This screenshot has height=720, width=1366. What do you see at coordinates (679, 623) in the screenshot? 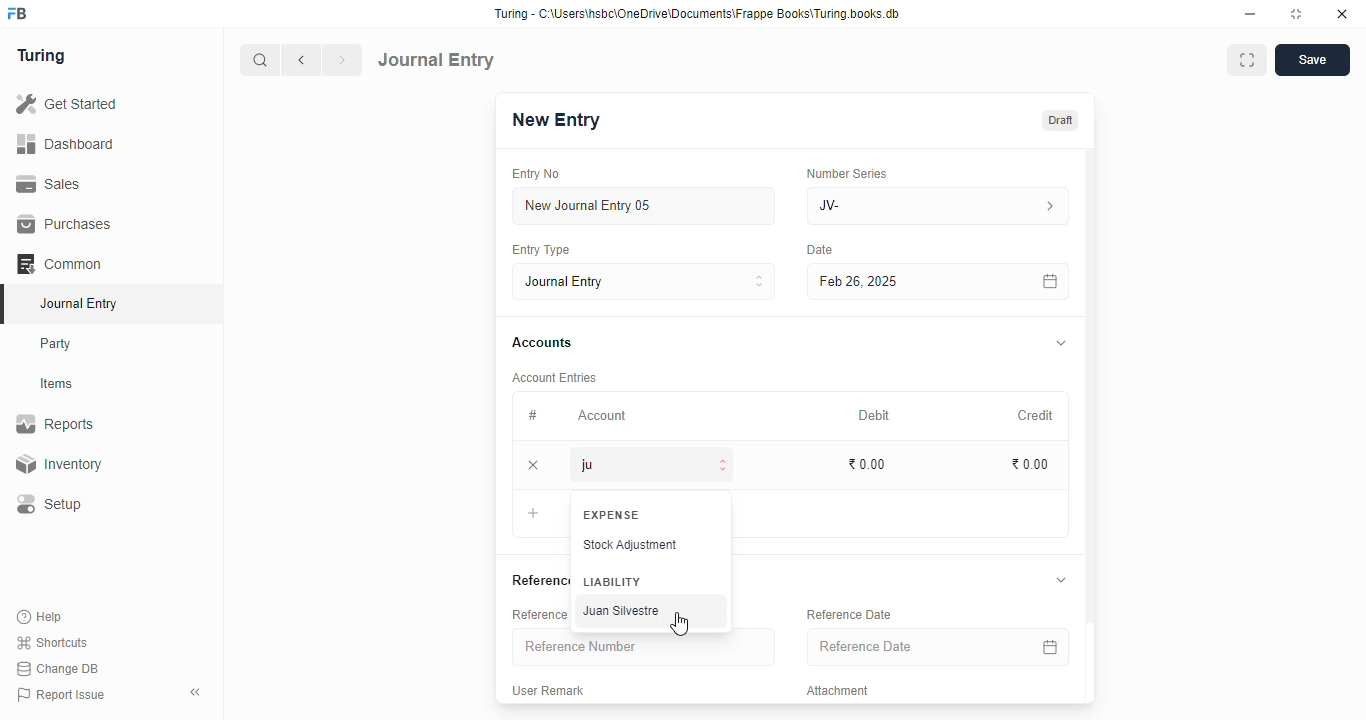
I see `cursor` at bounding box center [679, 623].